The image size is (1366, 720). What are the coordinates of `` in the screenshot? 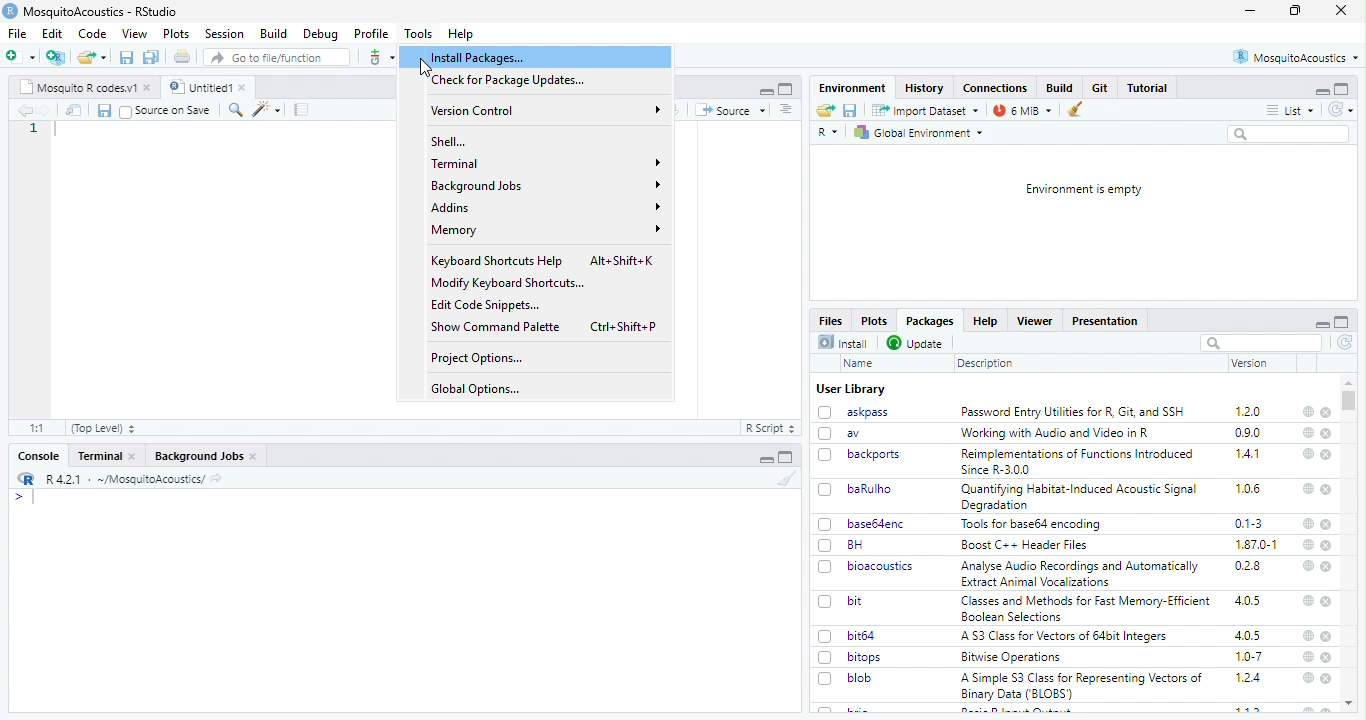 It's located at (1062, 87).